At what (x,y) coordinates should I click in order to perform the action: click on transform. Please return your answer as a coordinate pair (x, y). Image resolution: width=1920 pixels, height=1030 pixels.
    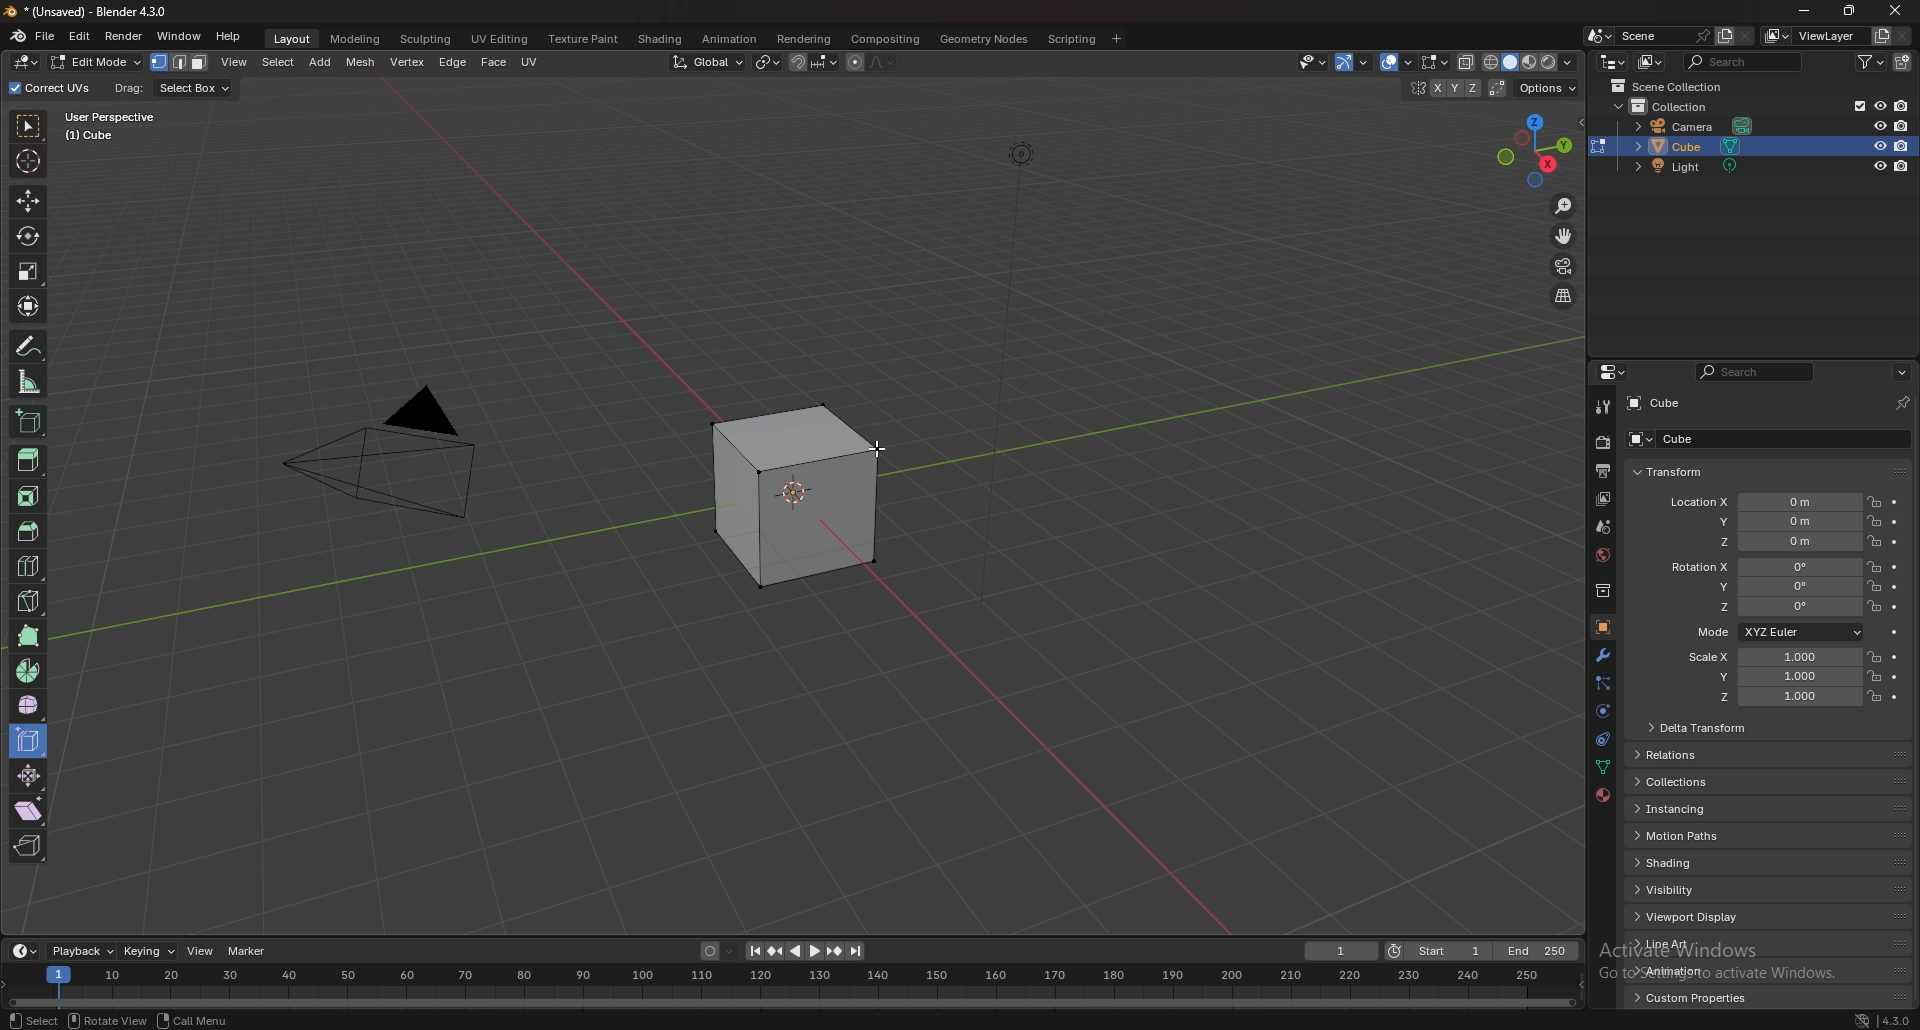
    Looking at the image, I should click on (1671, 471).